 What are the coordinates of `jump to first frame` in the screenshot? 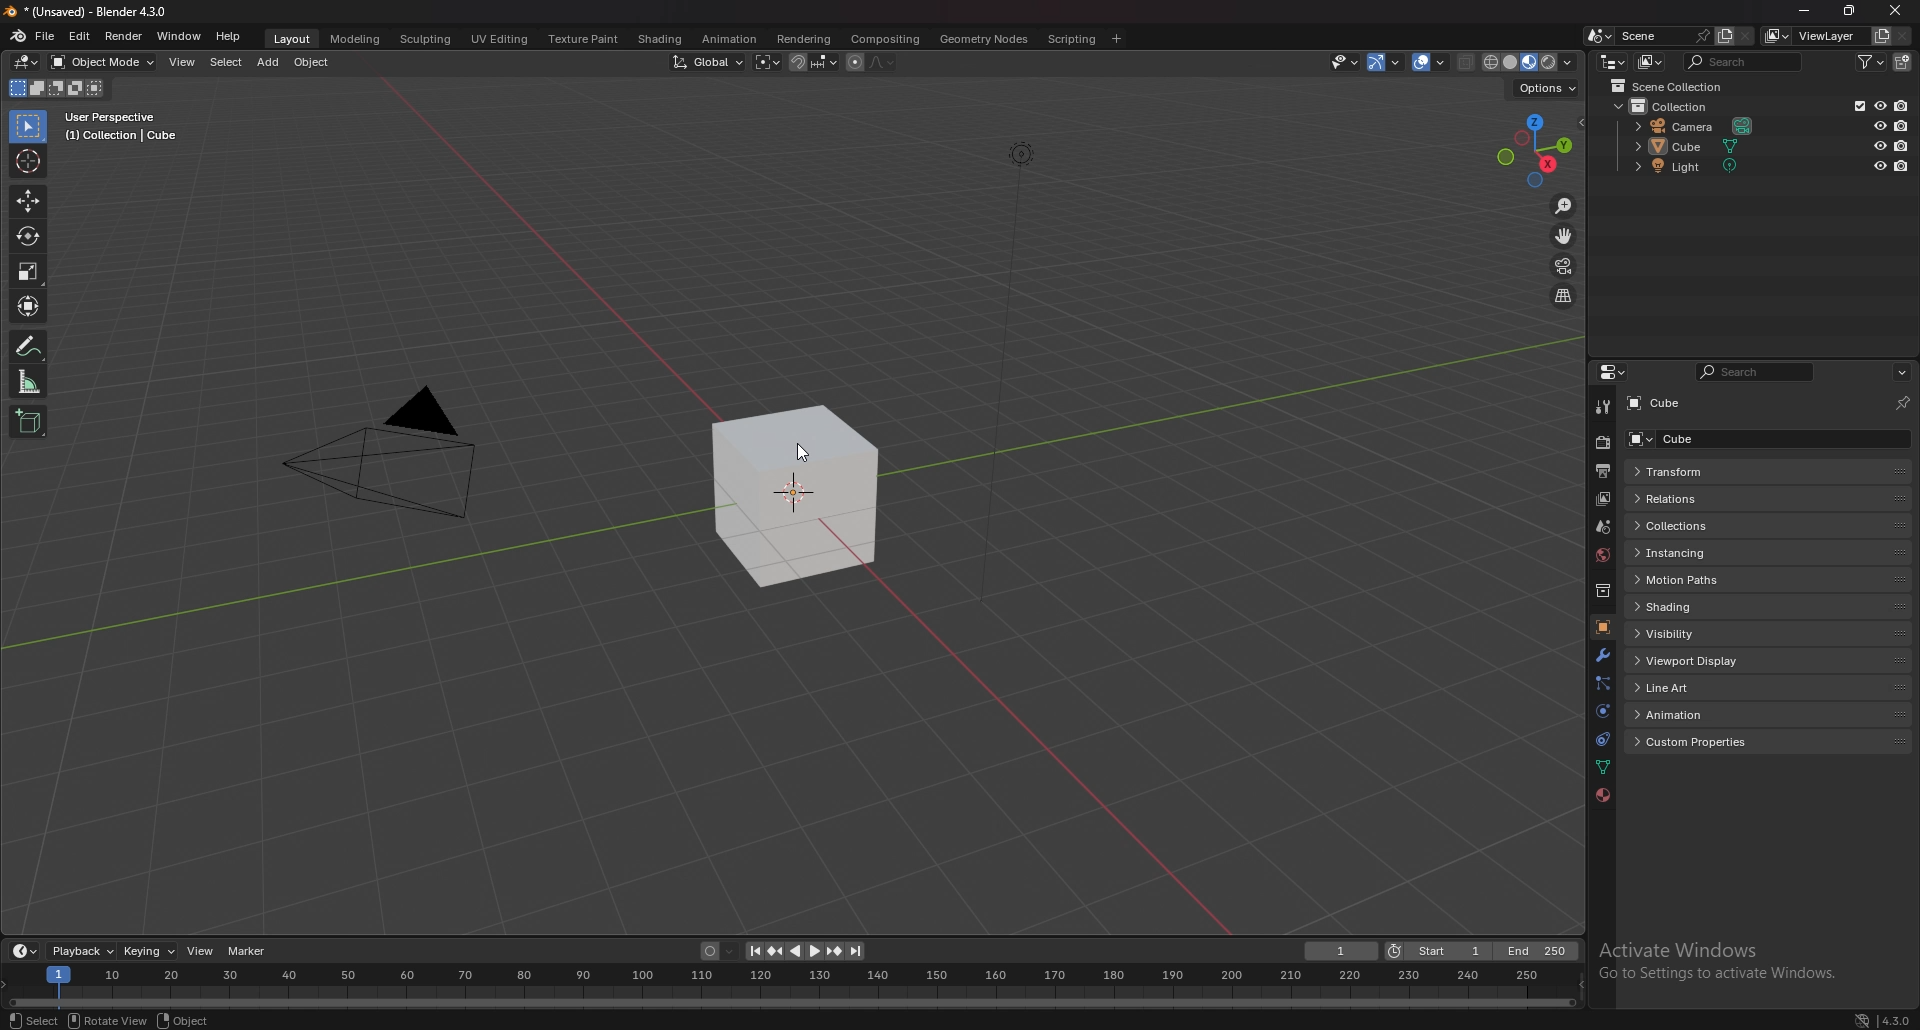 It's located at (755, 951).